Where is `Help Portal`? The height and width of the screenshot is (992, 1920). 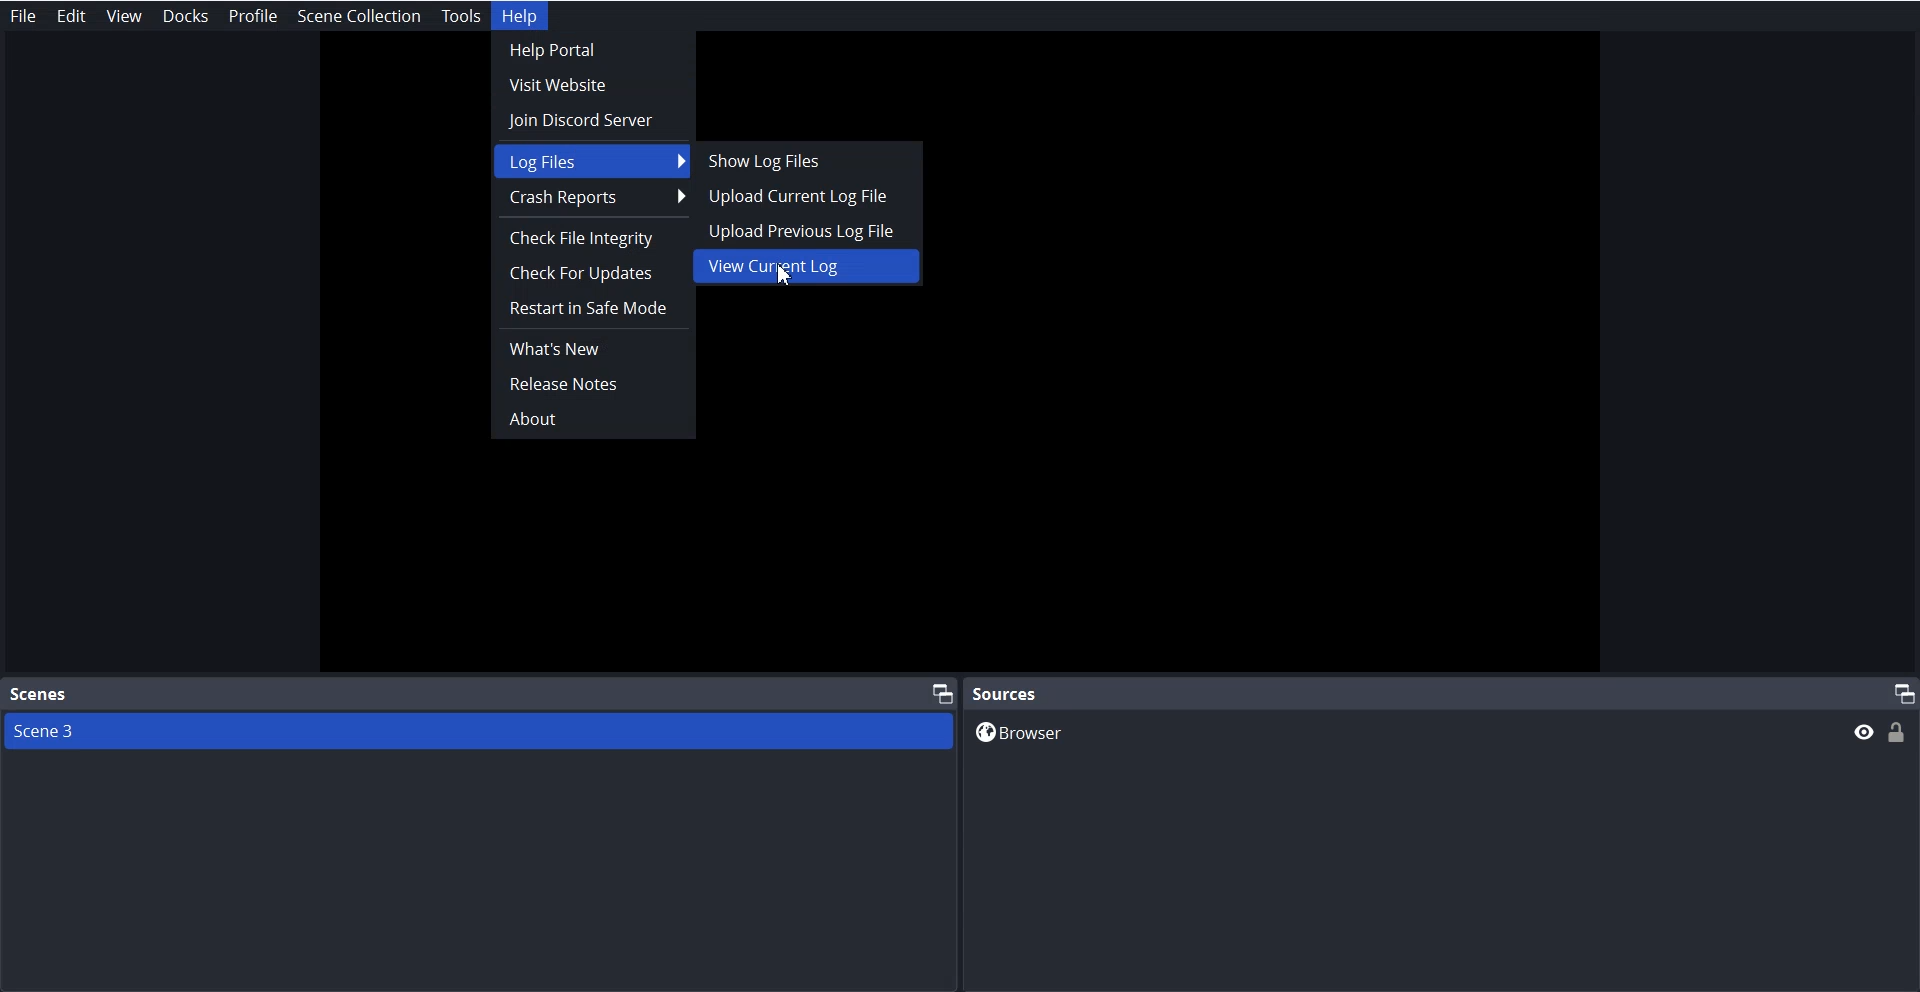
Help Portal is located at coordinates (591, 50).